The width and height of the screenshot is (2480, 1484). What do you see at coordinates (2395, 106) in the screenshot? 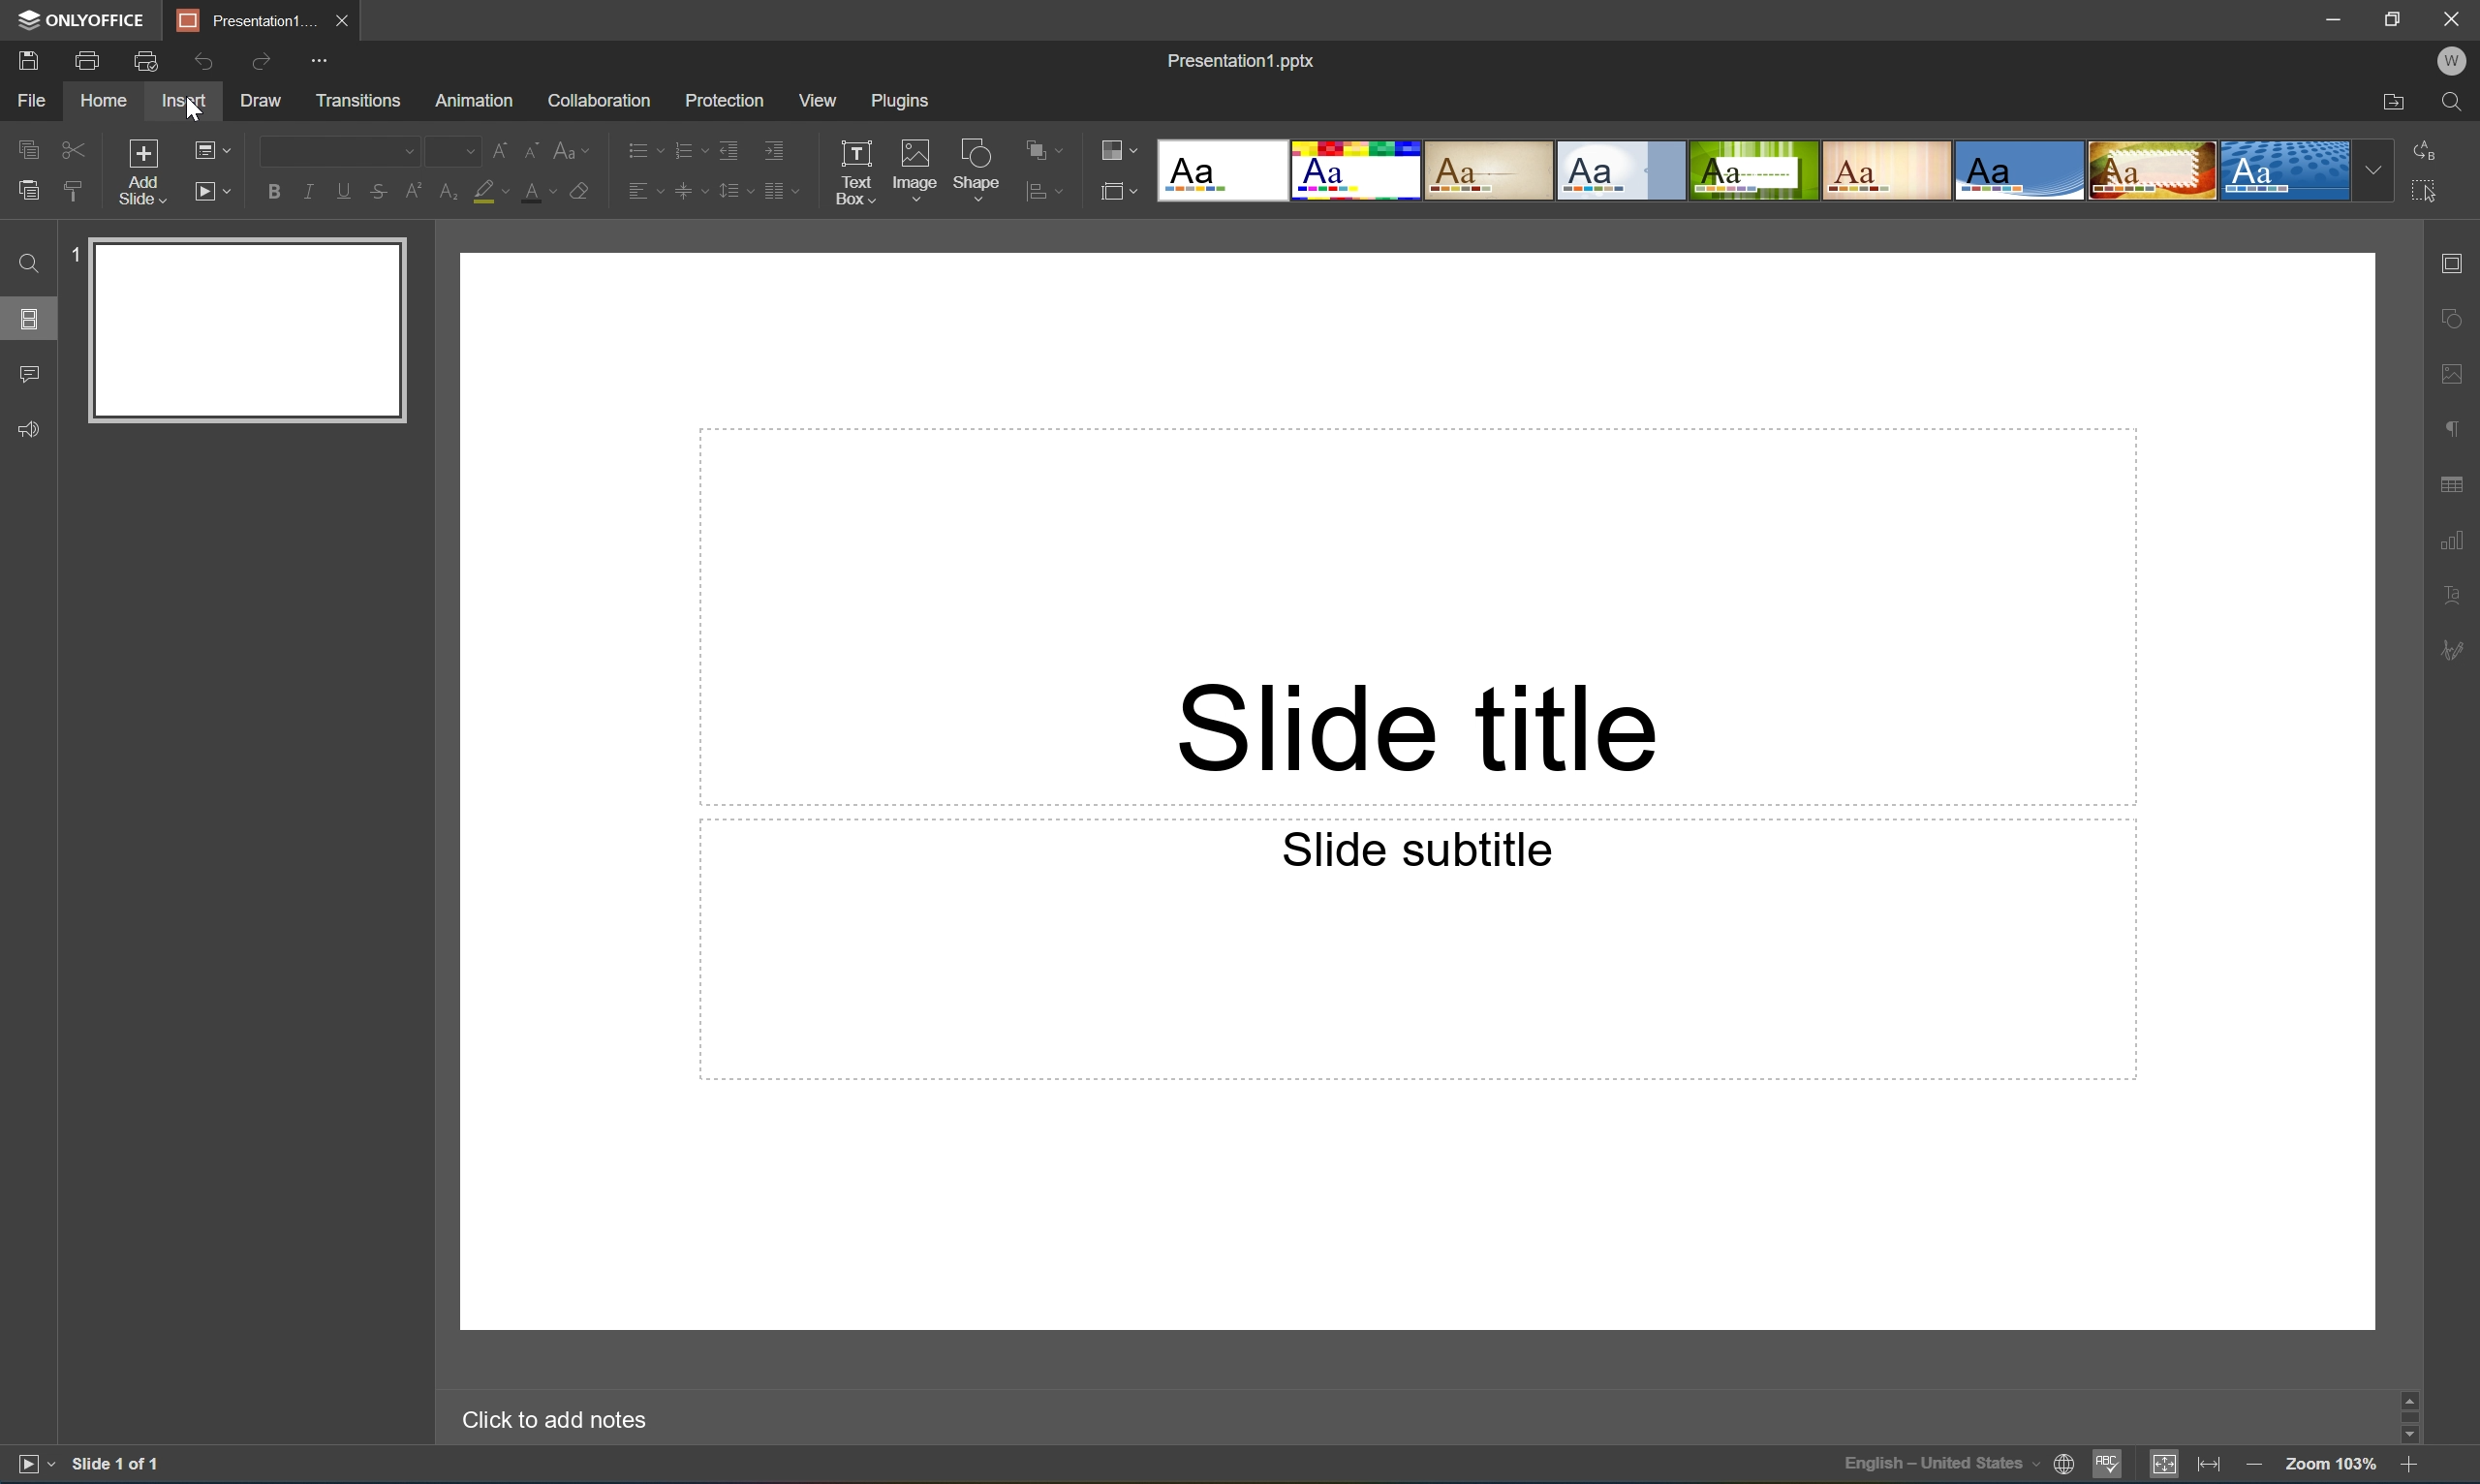
I see `Open file location` at bounding box center [2395, 106].